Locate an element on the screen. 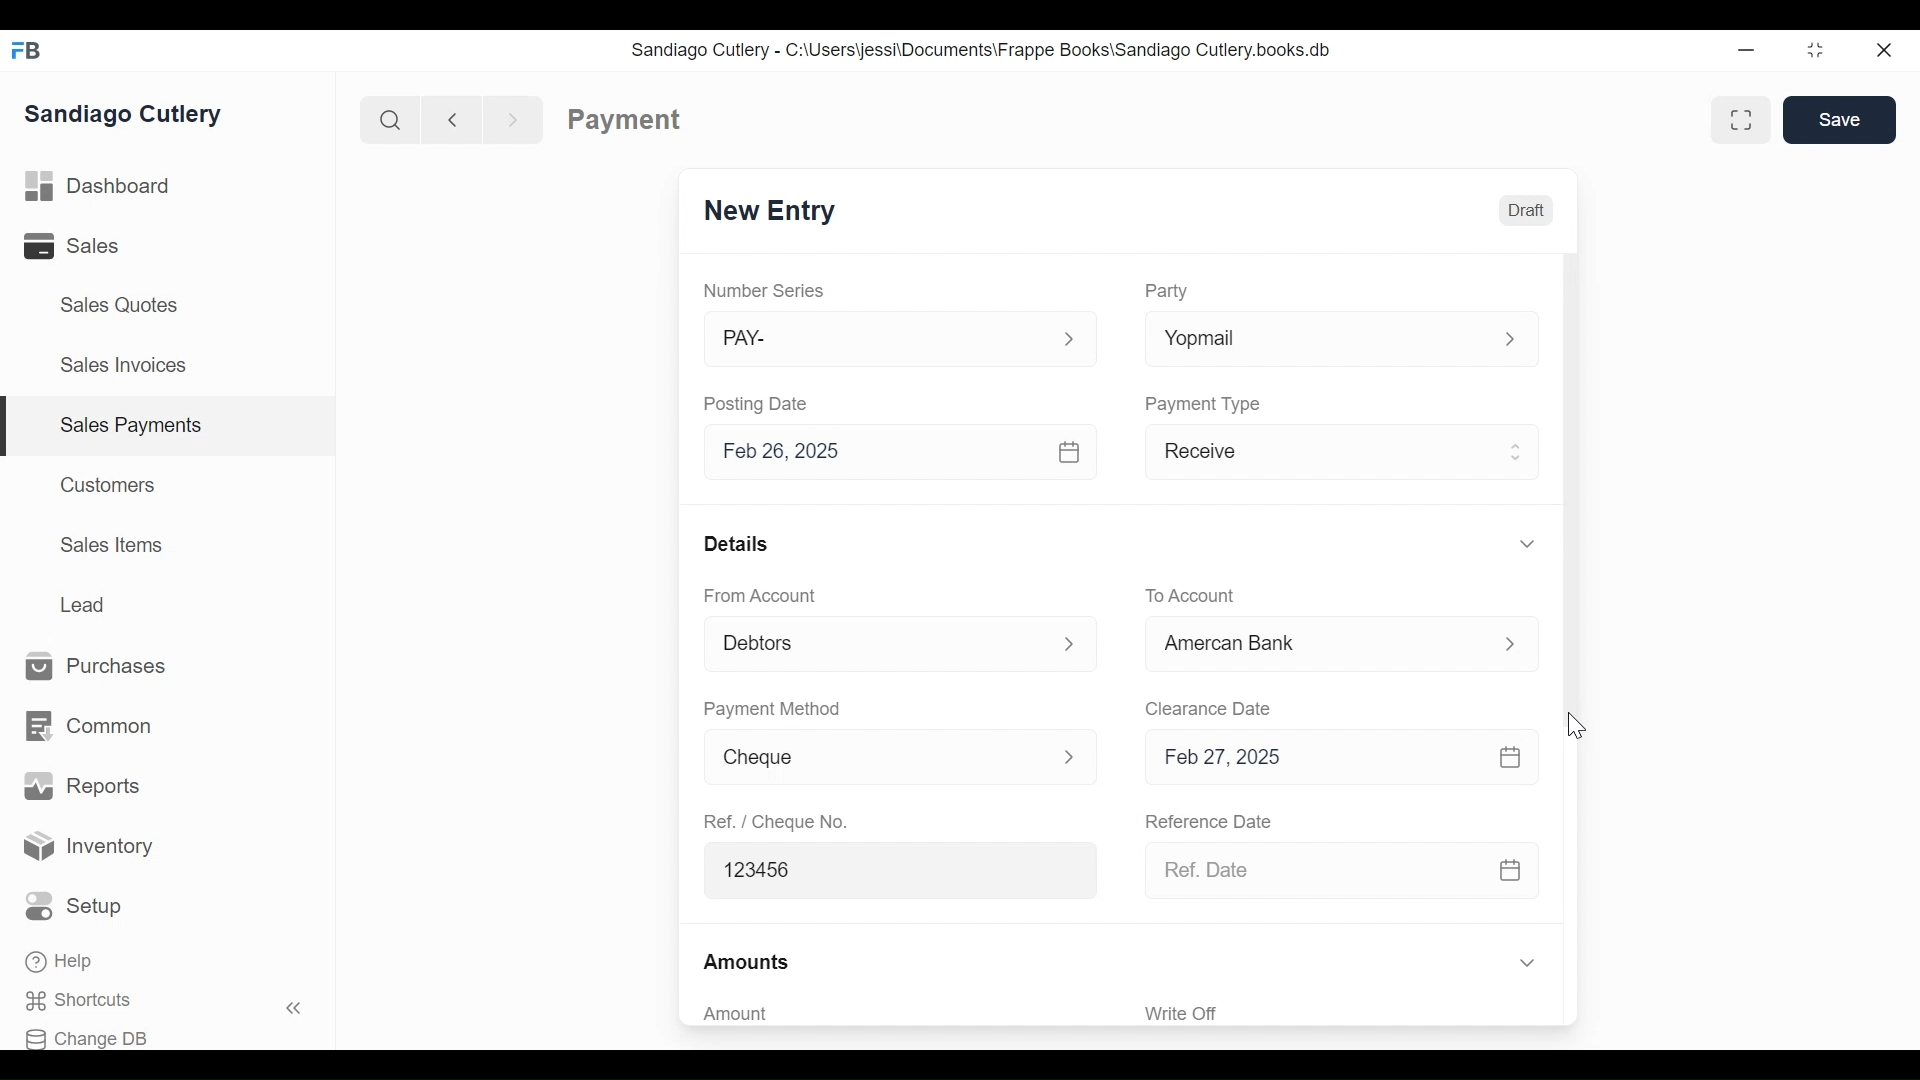 This screenshot has width=1920, height=1080. Customers is located at coordinates (110, 484).